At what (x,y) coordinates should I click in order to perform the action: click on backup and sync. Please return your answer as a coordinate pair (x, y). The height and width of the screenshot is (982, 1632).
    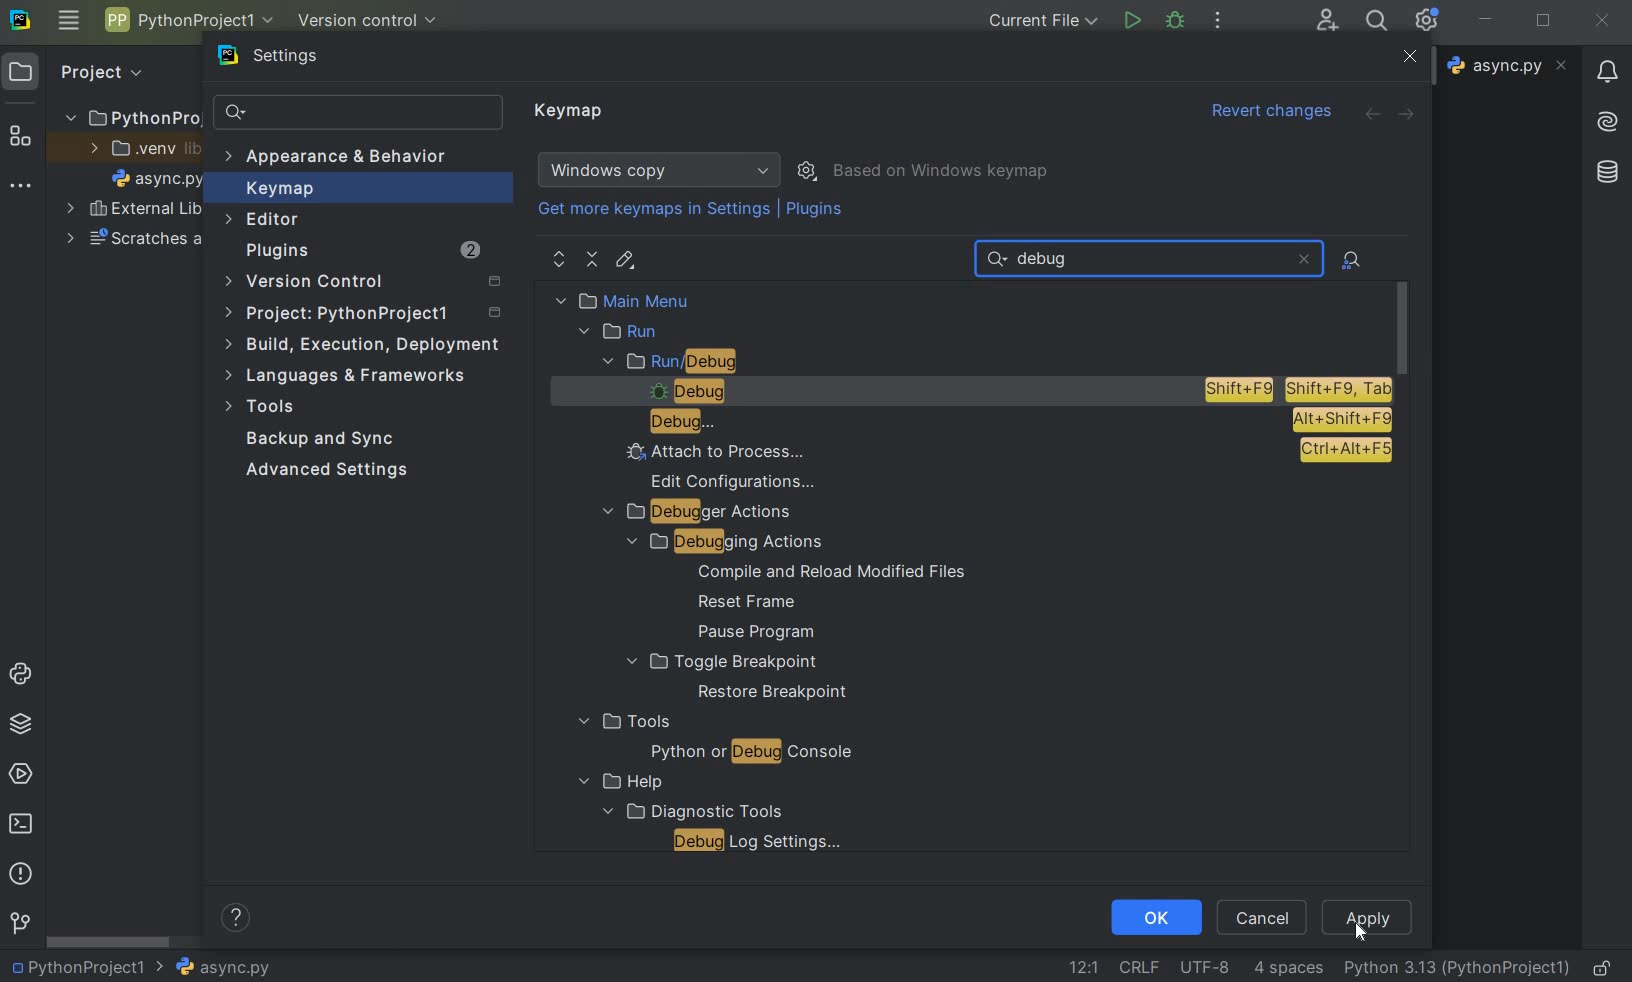
    Looking at the image, I should click on (321, 441).